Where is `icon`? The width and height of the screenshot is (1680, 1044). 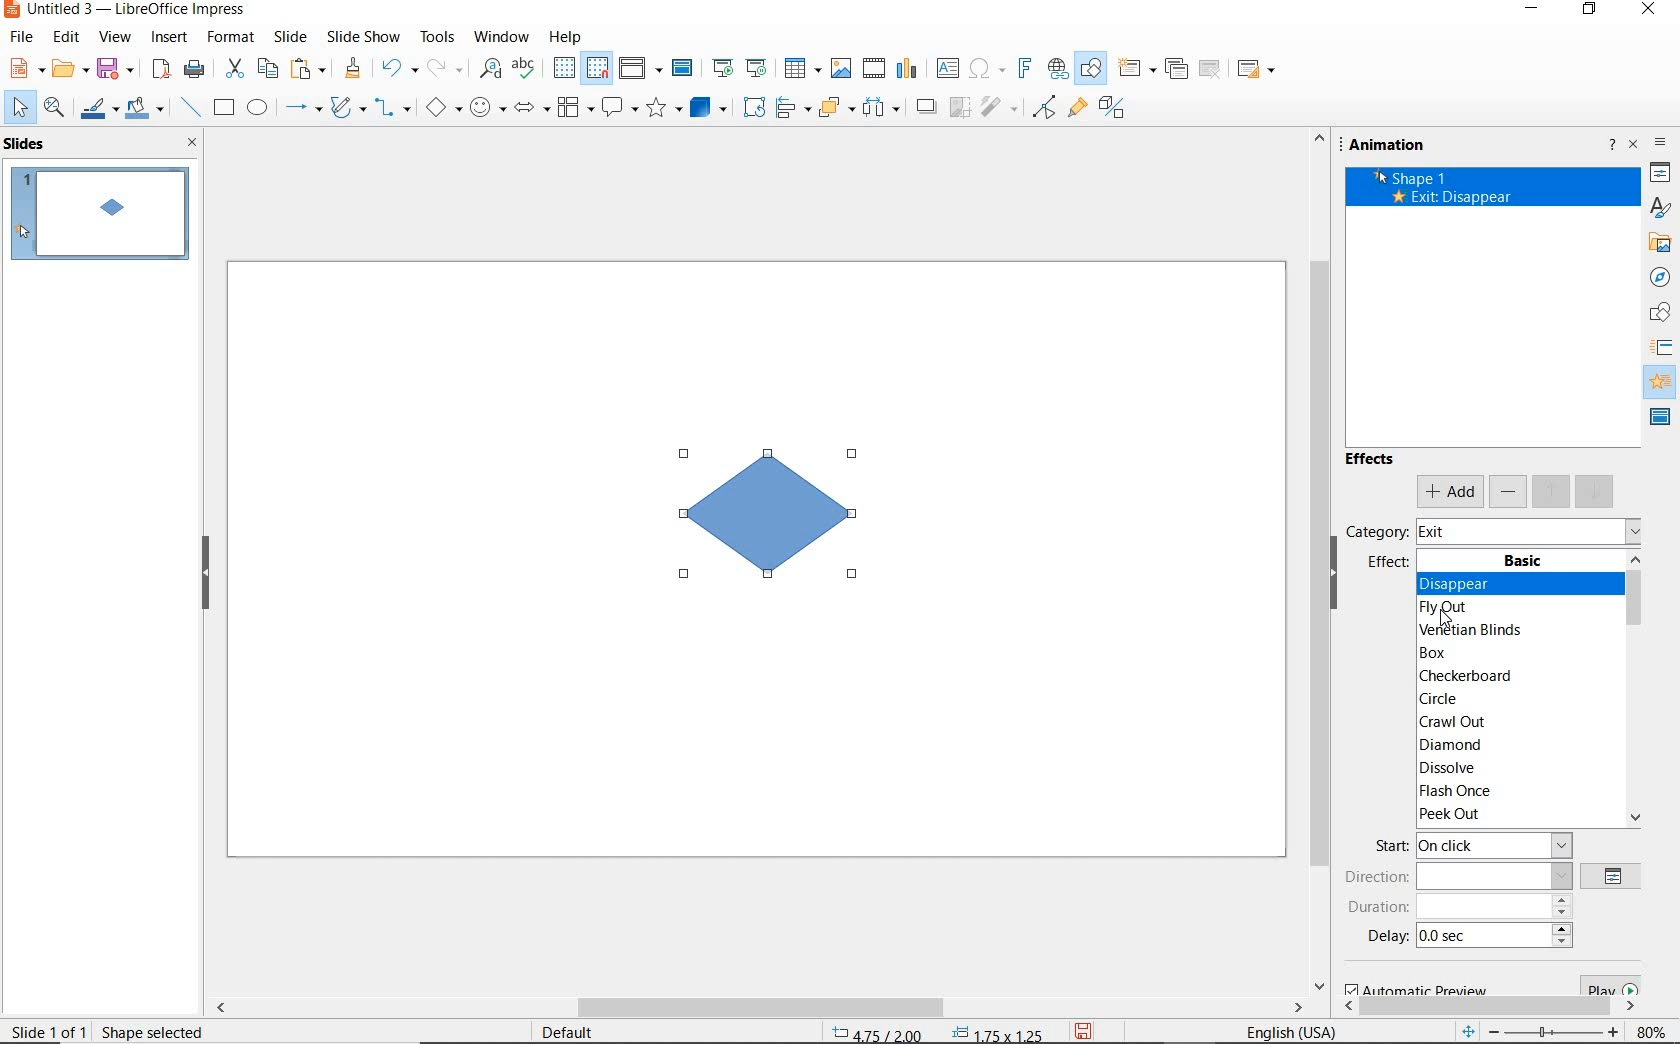
icon is located at coordinates (1661, 348).